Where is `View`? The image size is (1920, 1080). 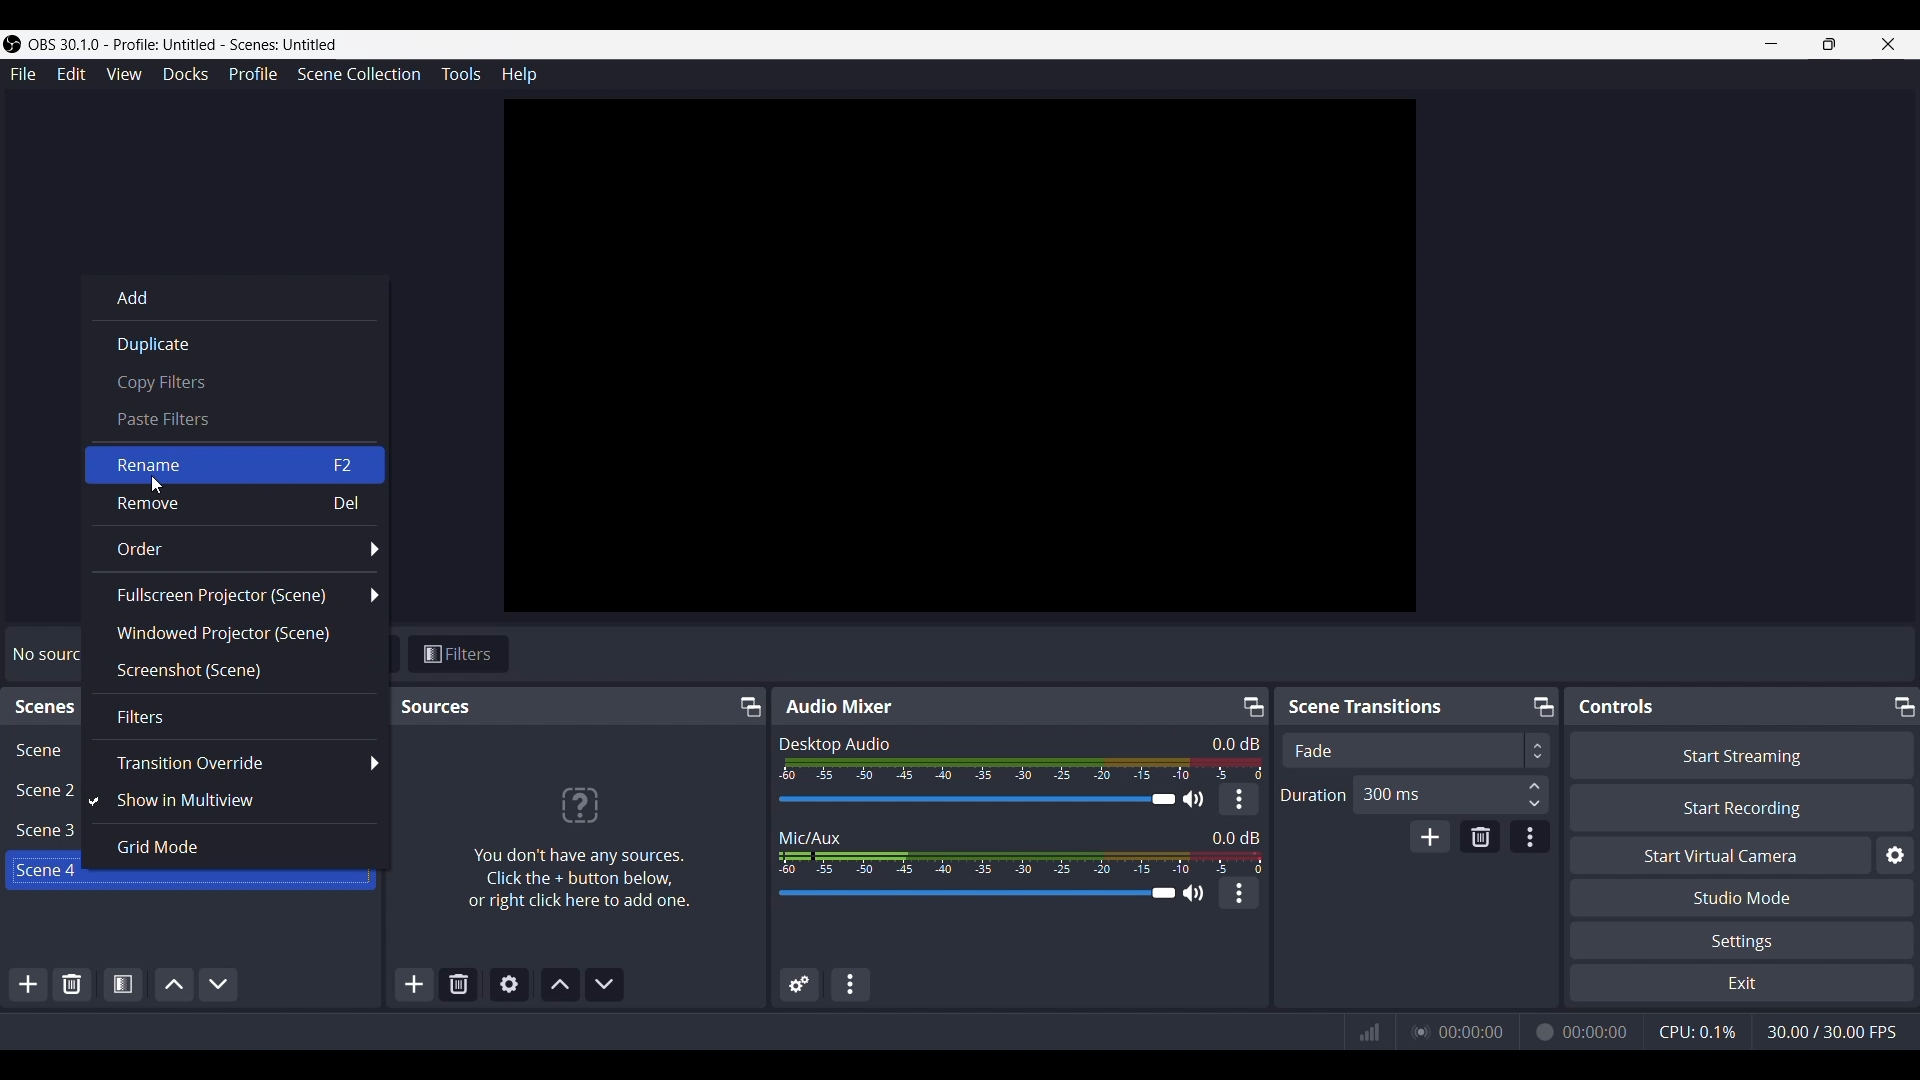
View is located at coordinates (123, 74).